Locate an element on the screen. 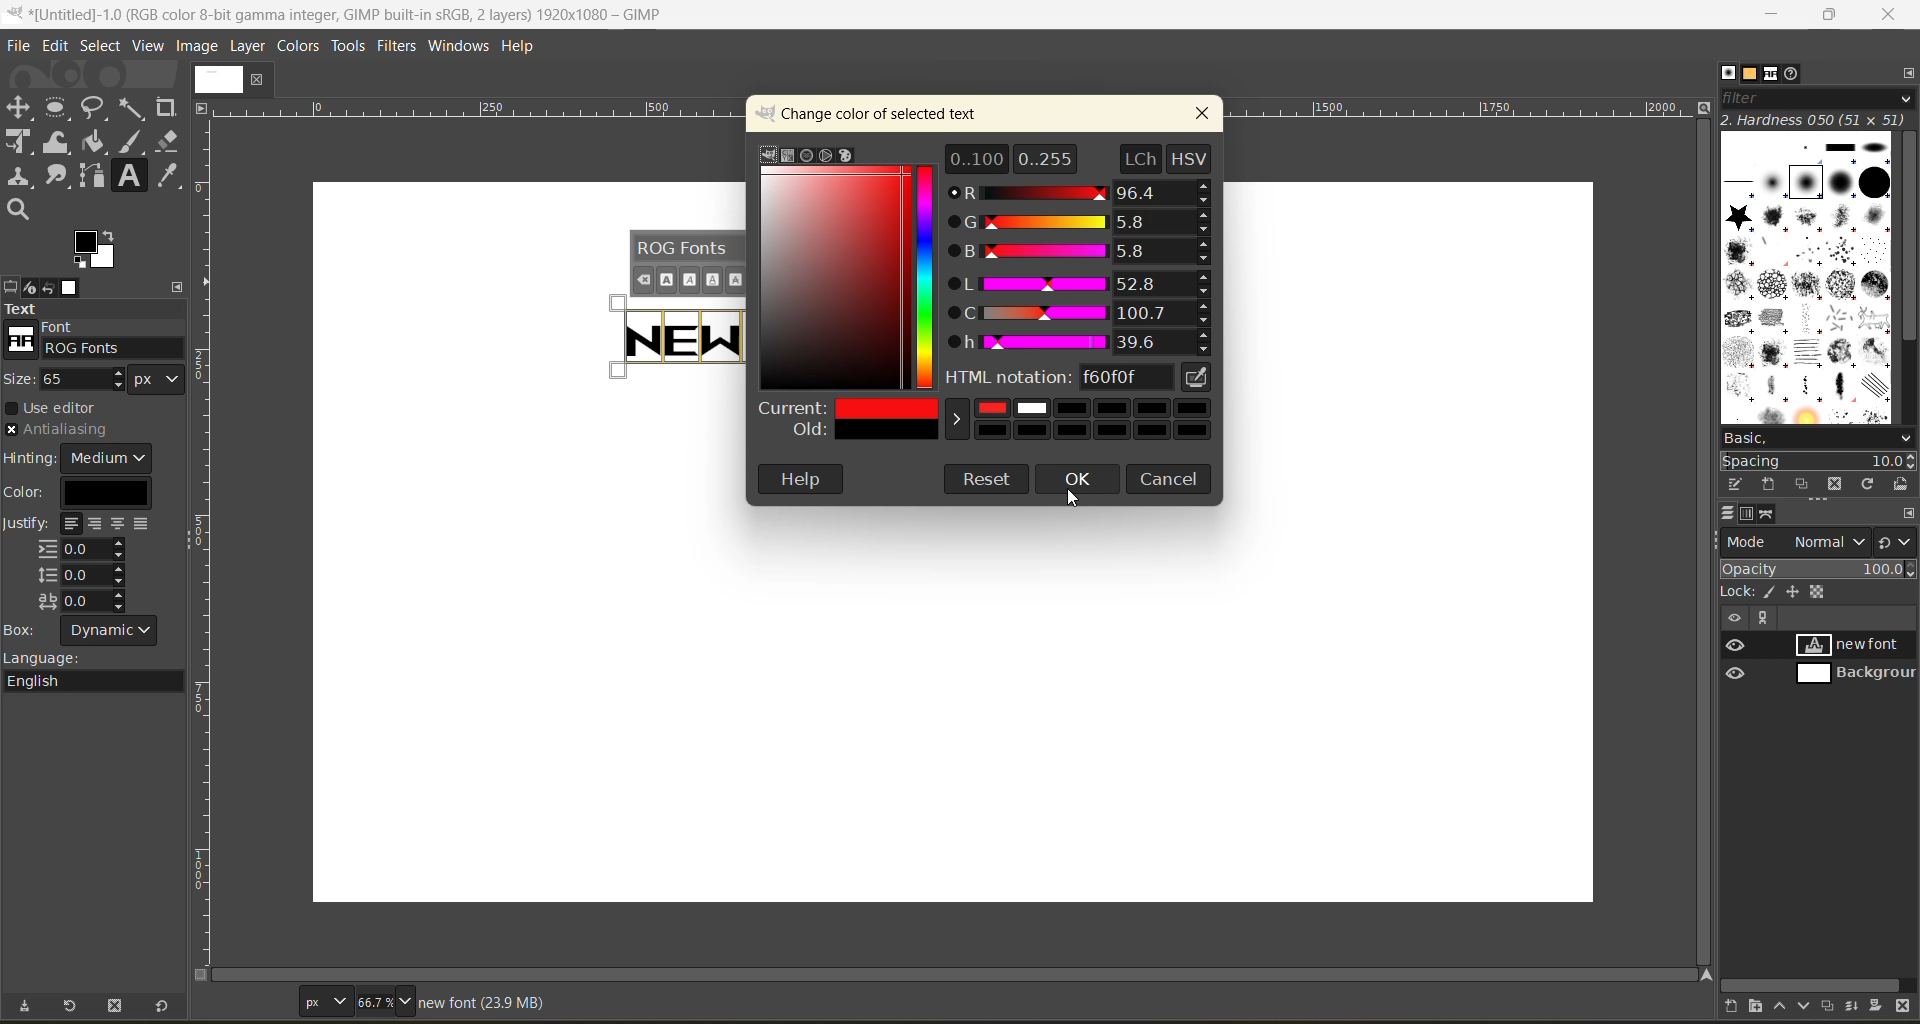 The image size is (1920, 1024). justify is located at coordinates (83, 565).